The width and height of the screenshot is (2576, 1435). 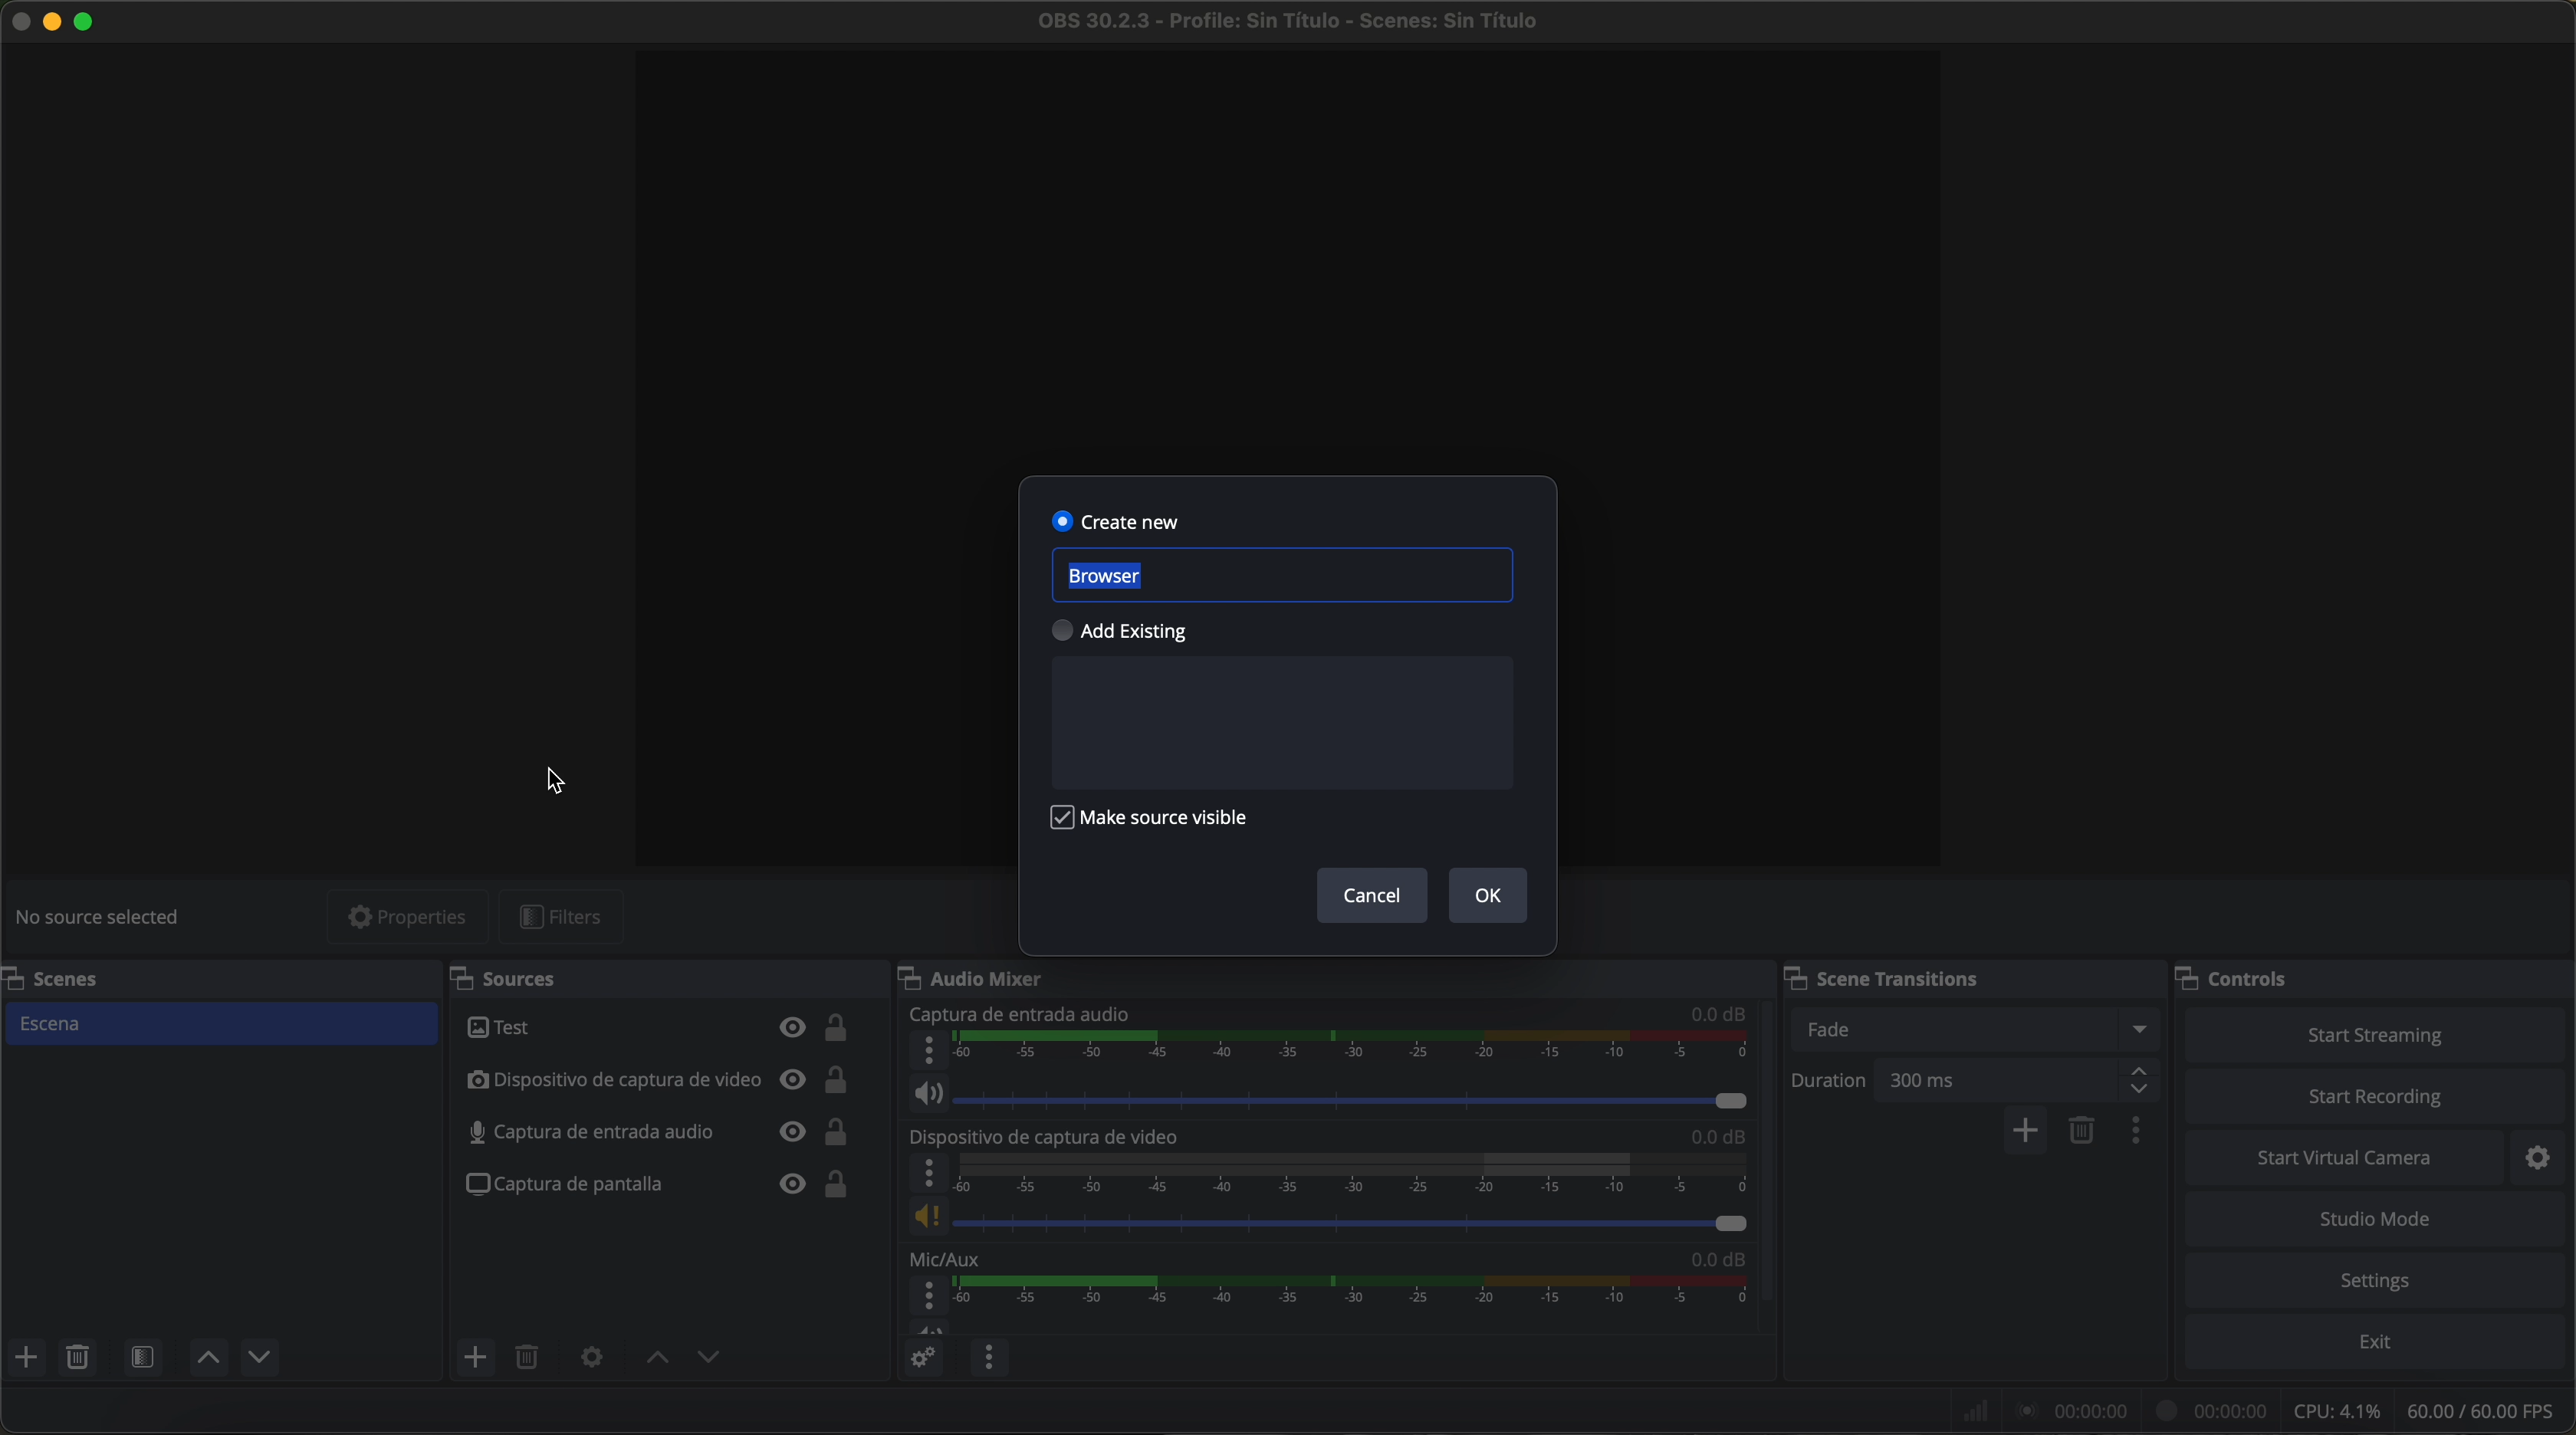 I want to click on move sources up, so click(x=209, y=1357).